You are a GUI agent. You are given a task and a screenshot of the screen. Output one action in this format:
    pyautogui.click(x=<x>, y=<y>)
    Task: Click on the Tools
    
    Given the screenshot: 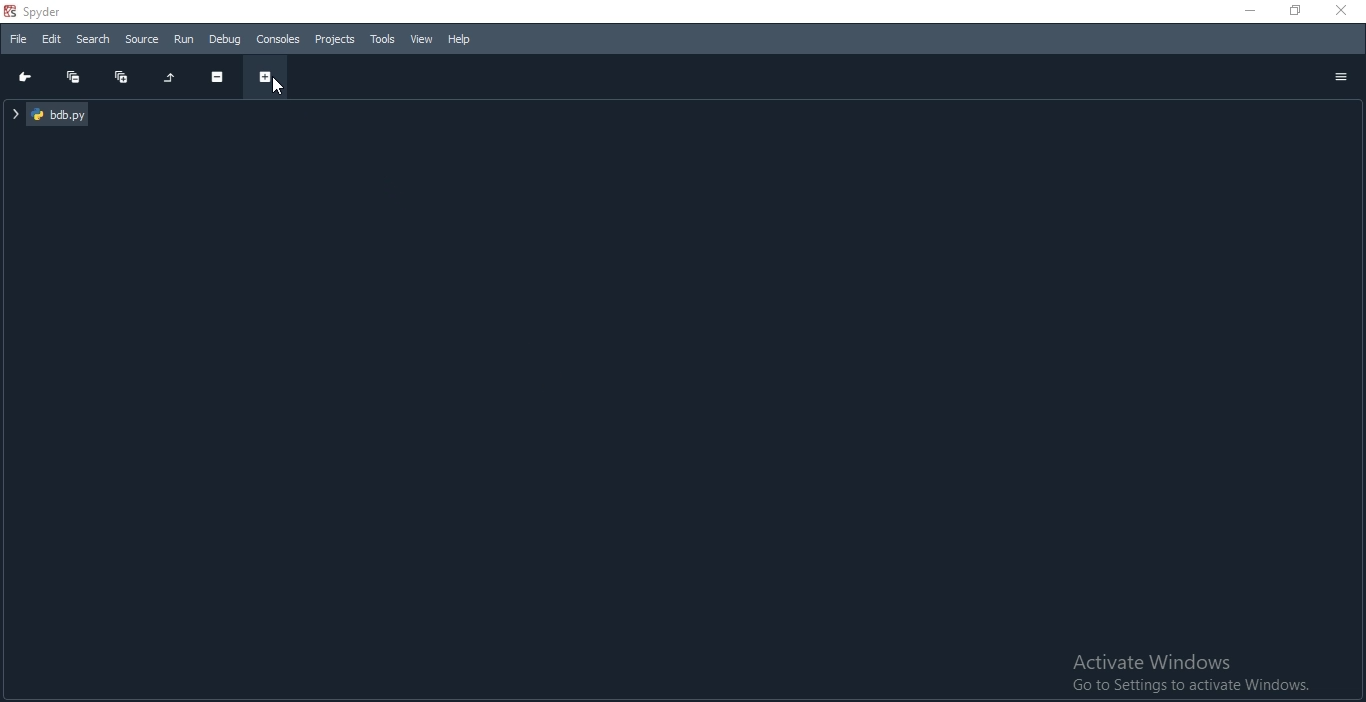 What is the action you would take?
    pyautogui.click(x=384, y=40)
    